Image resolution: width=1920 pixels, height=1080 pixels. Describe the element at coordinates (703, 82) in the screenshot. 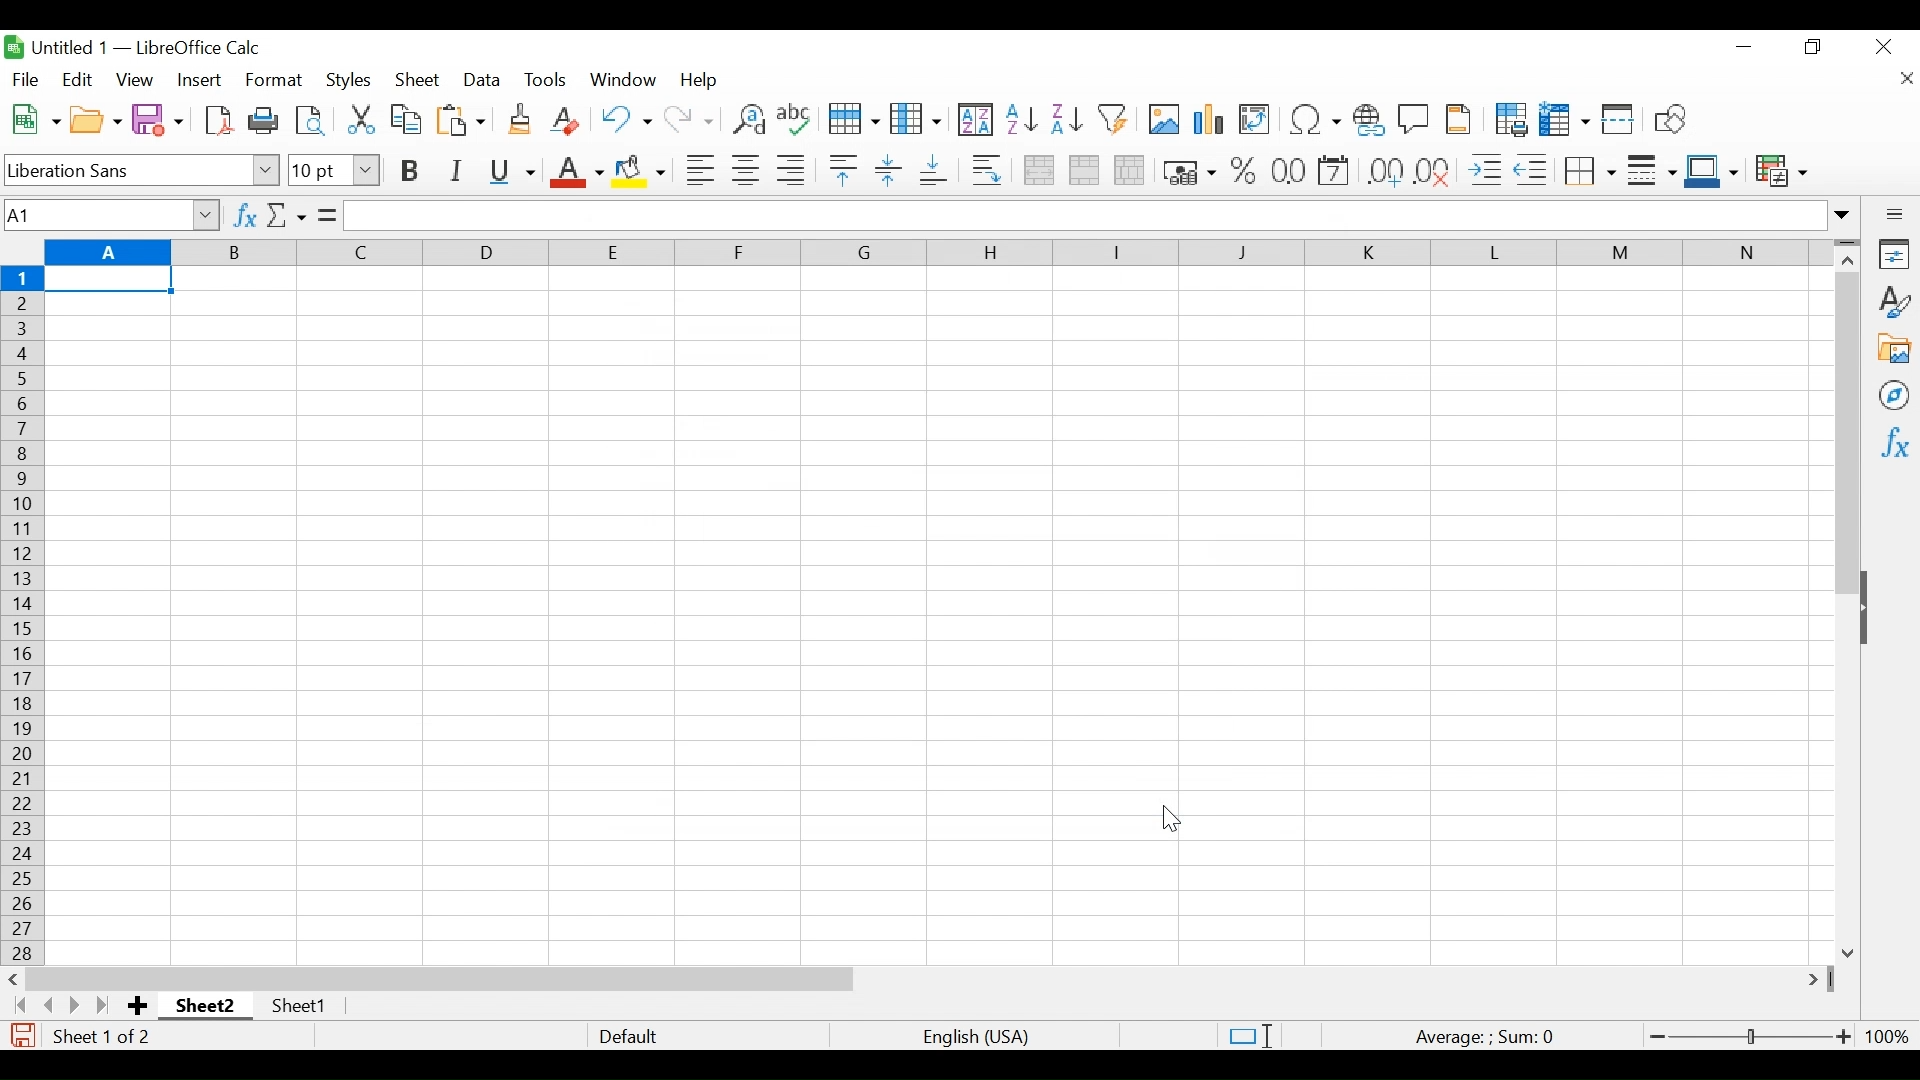

I see `Help` at that location.